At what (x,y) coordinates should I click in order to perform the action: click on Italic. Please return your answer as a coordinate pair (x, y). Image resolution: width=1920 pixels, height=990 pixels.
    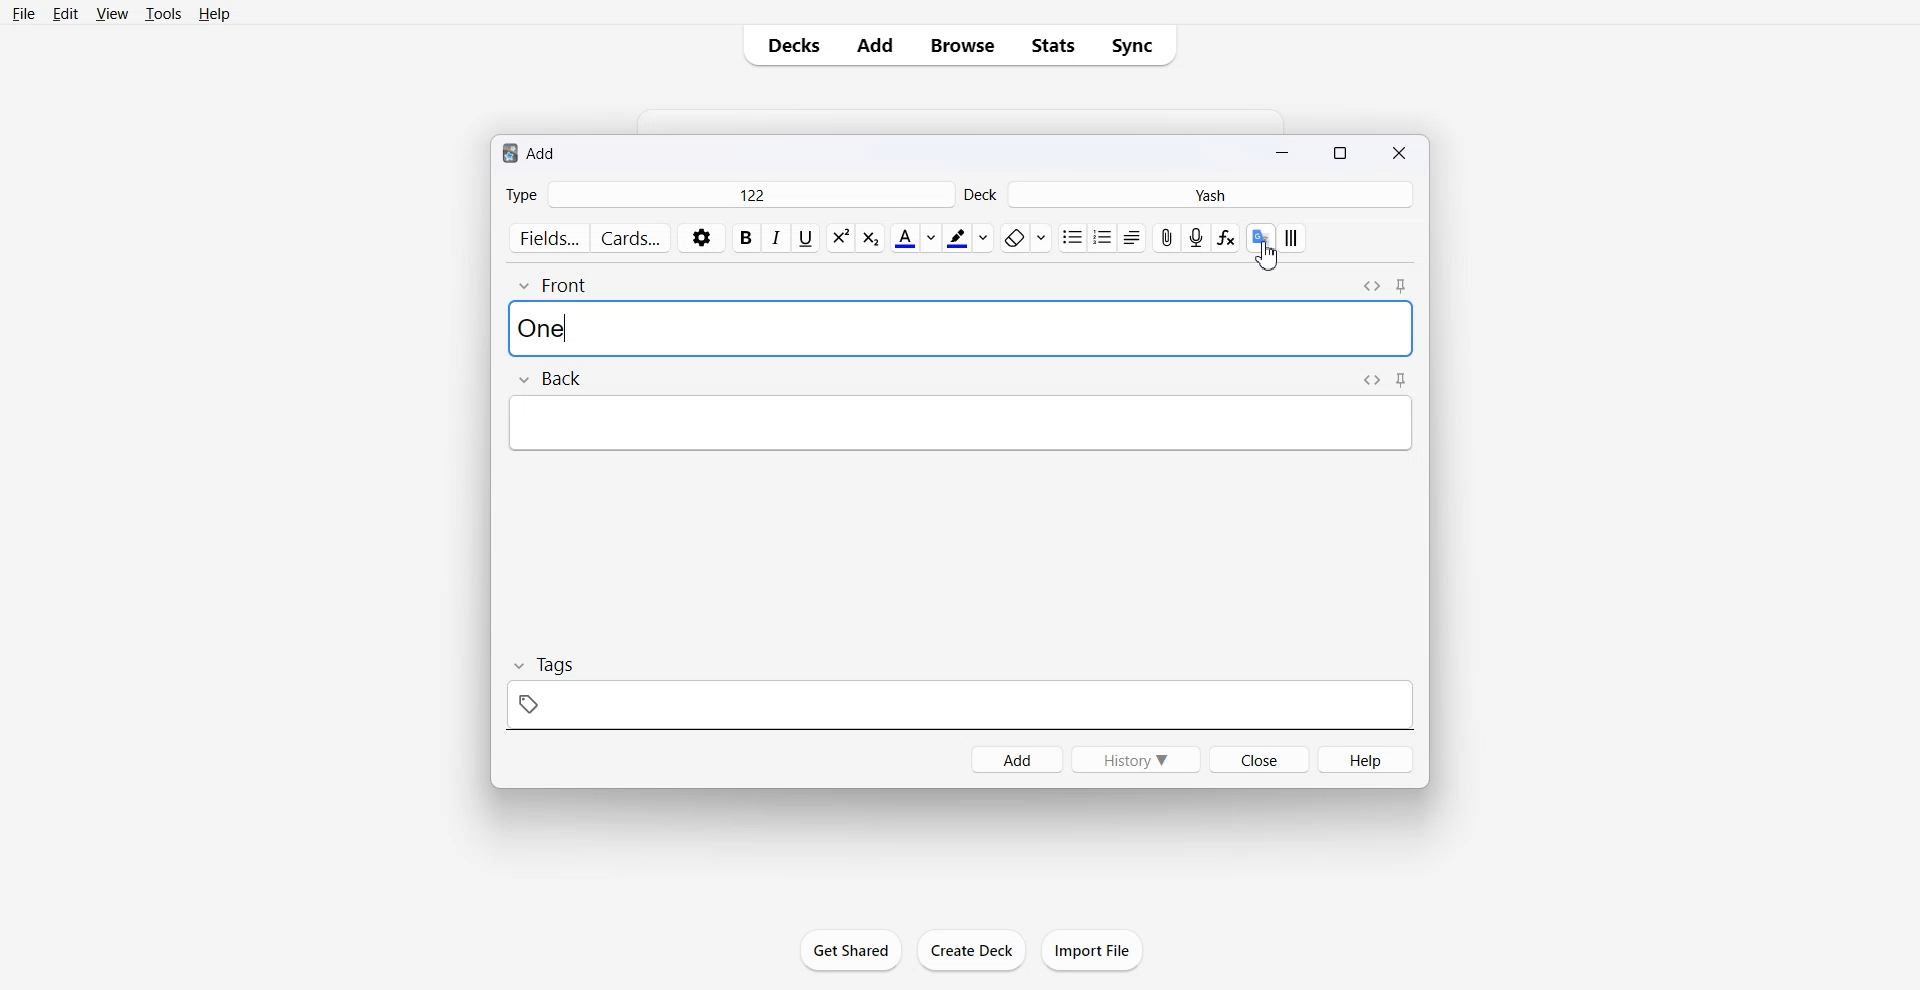
    Looking at the image, I should click on (777, 238).